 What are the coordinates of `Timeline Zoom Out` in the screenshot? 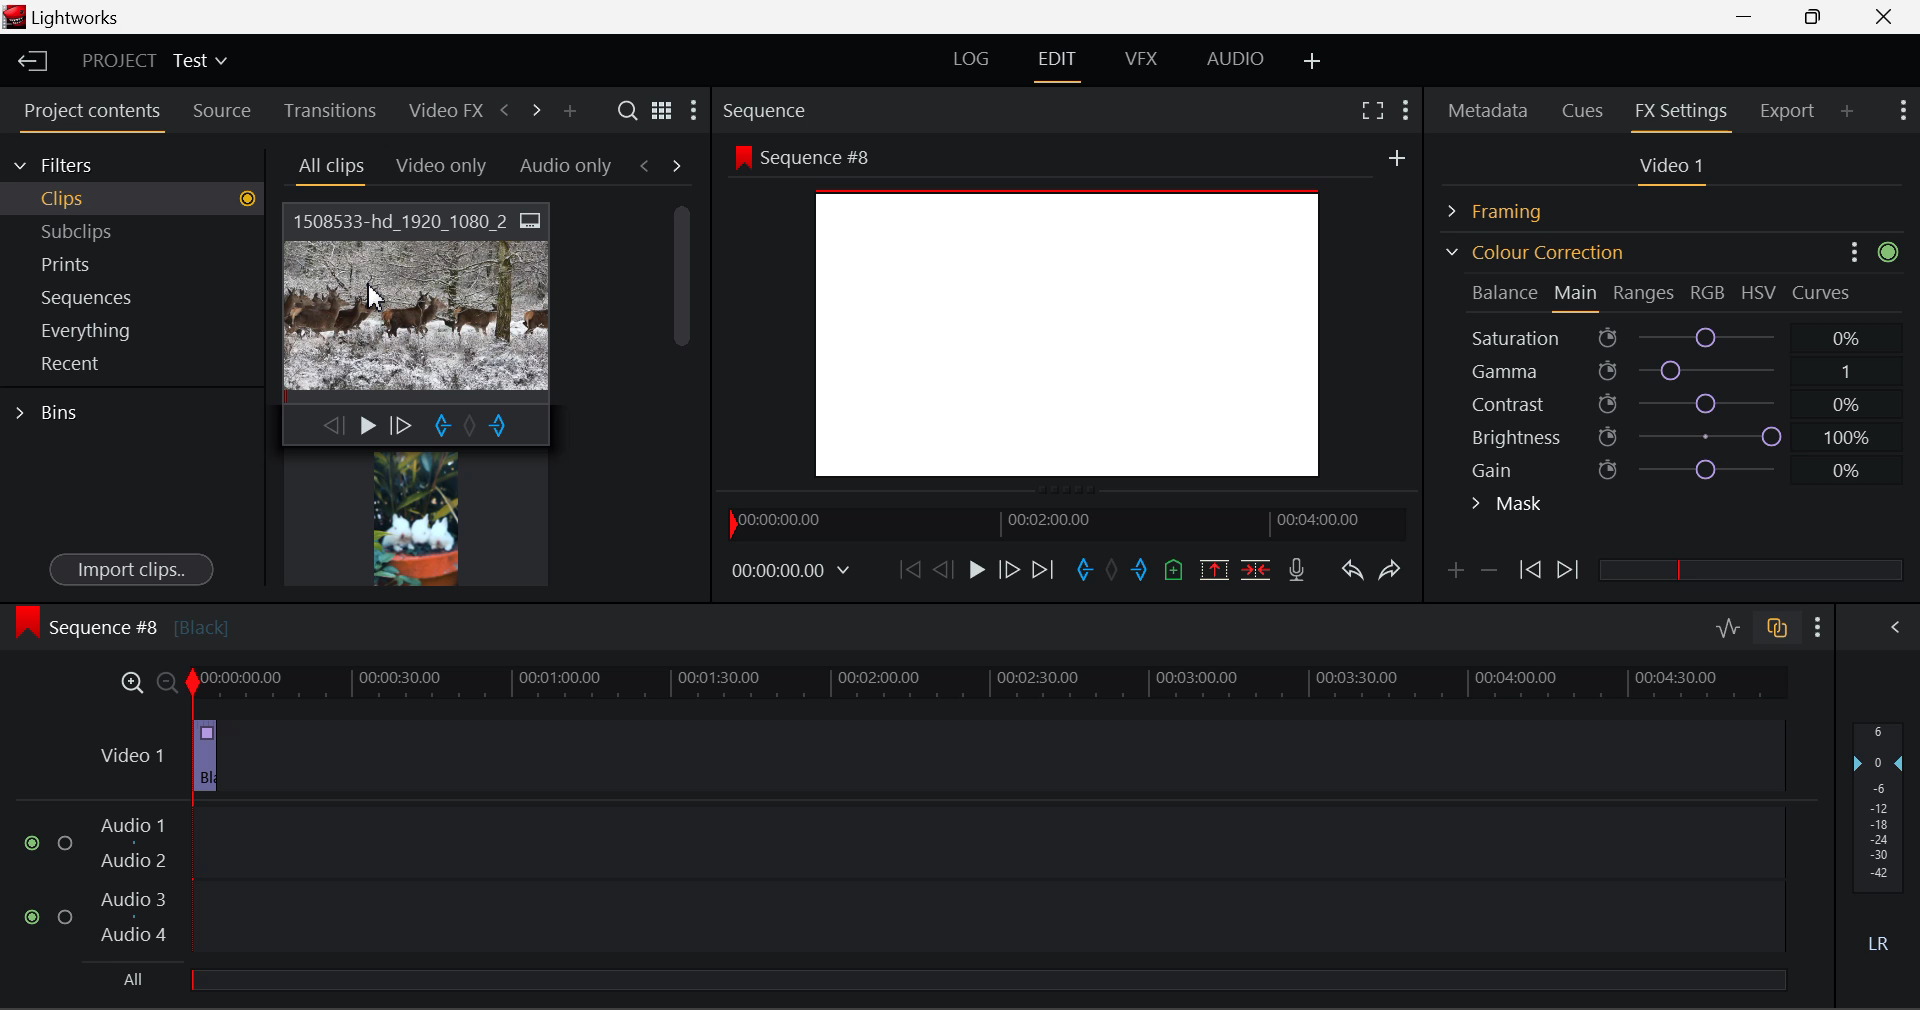 It's located at (166, 682).